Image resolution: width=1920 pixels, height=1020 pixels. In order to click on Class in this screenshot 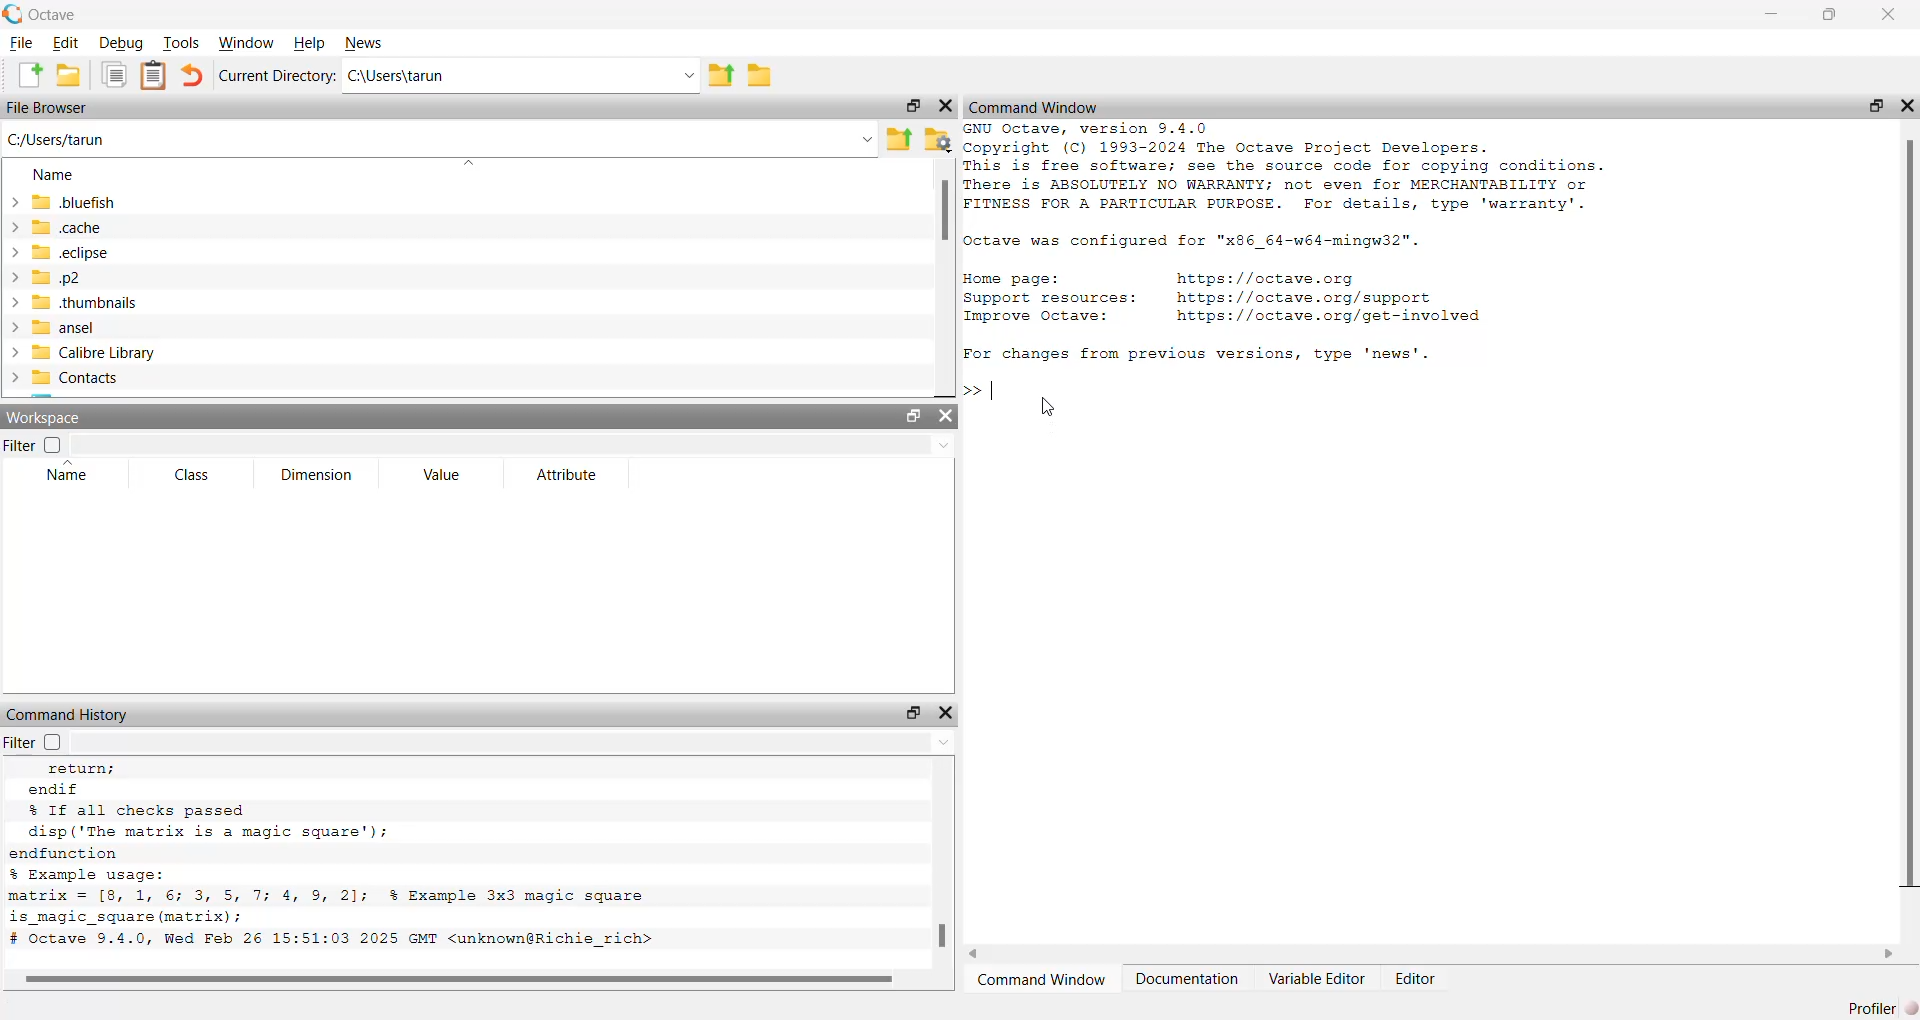, I will do `click(193, 475)`.